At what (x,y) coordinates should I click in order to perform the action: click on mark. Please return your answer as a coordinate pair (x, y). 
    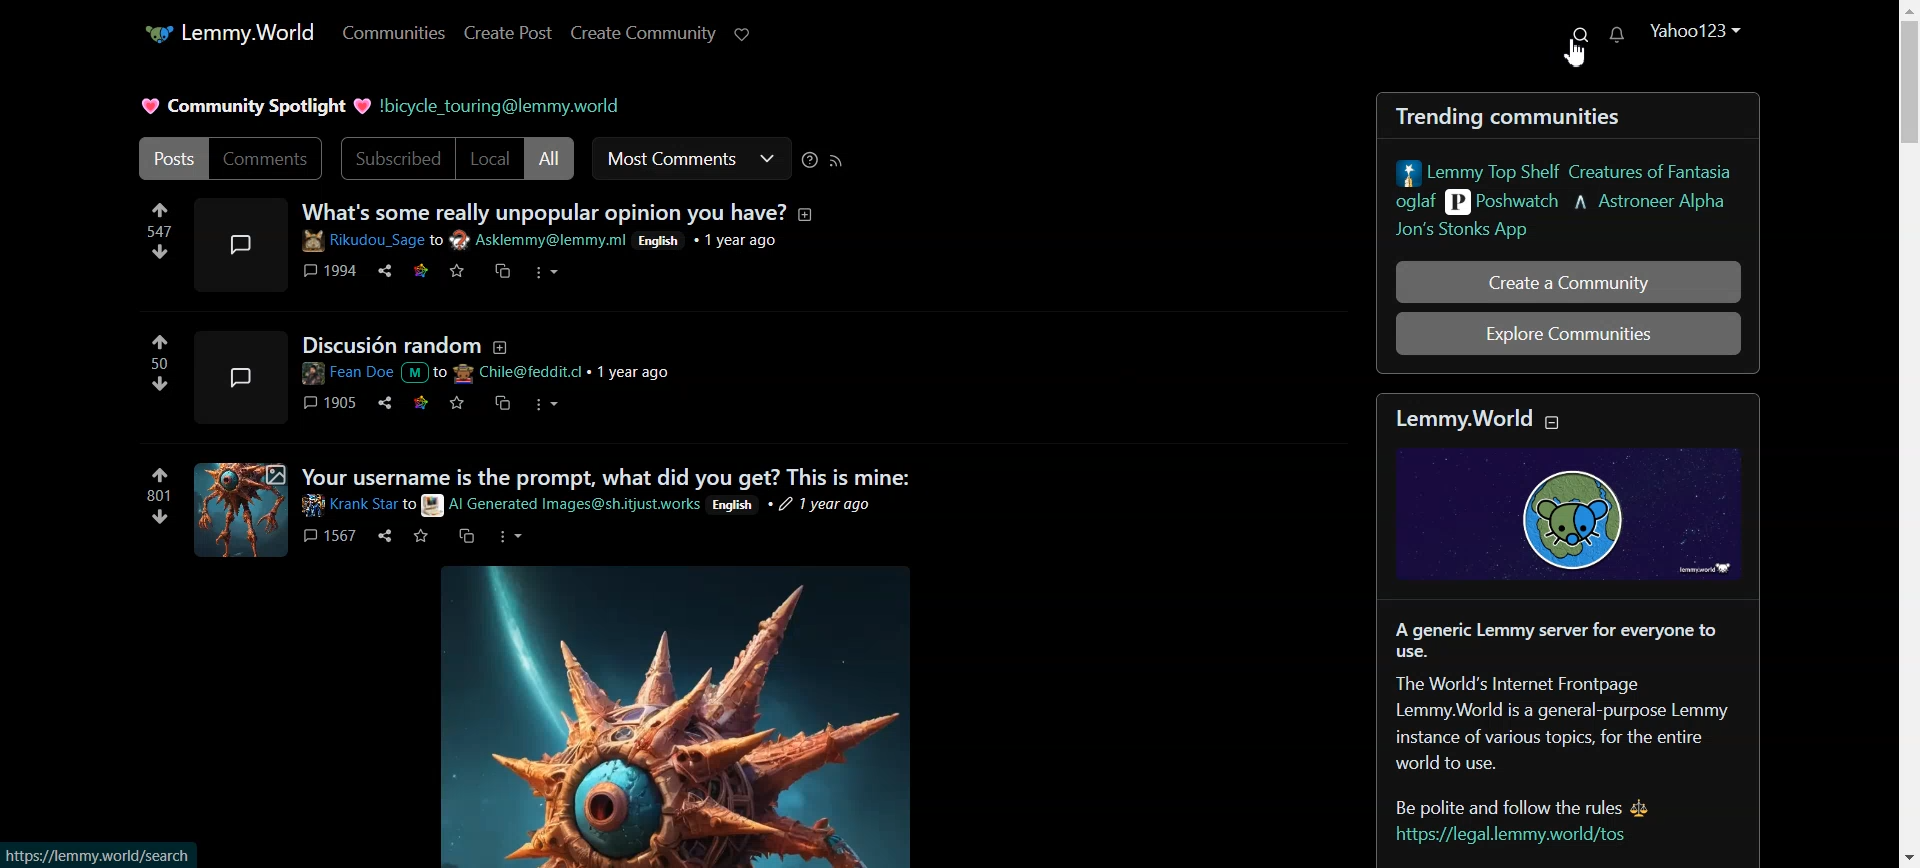
    Looking at the image, I should click on (422, 534).